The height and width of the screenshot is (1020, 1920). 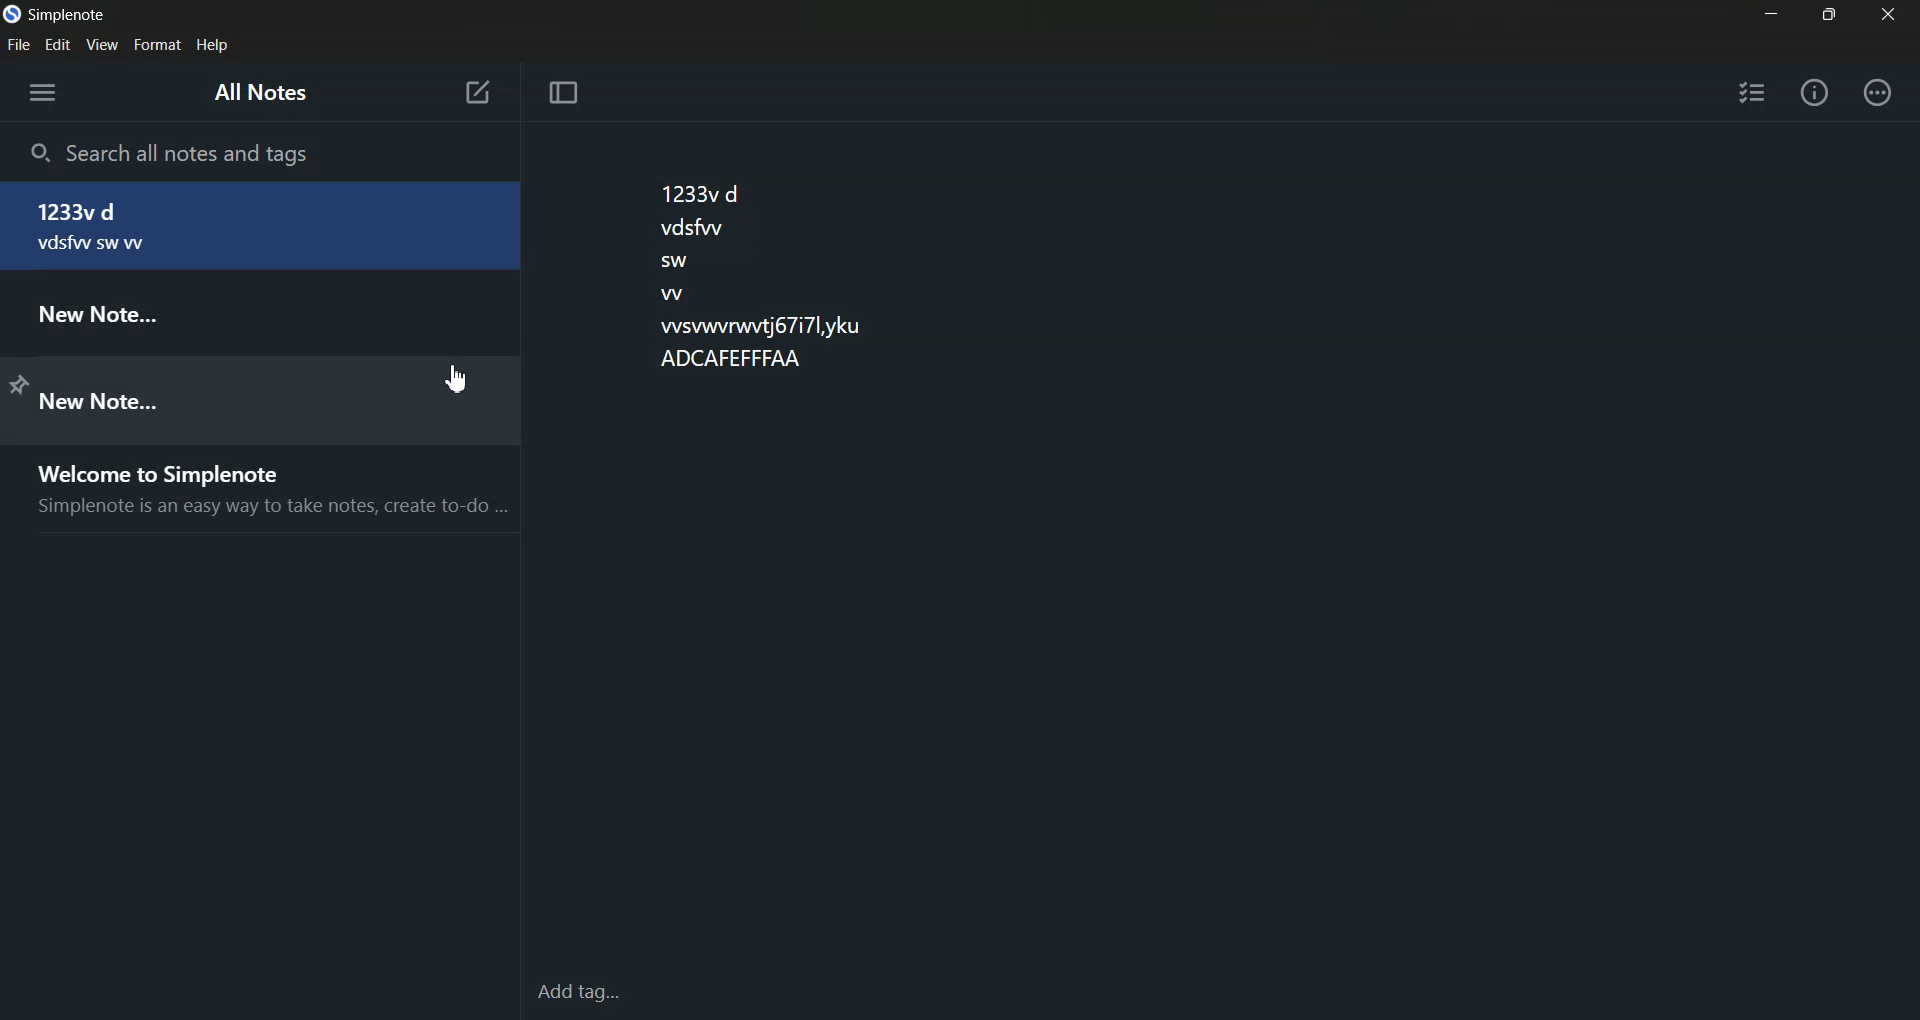 What do you see at coordinates (589, 992) in the screenshot?
I see `Add Tag` at bounding box center [589, 992].